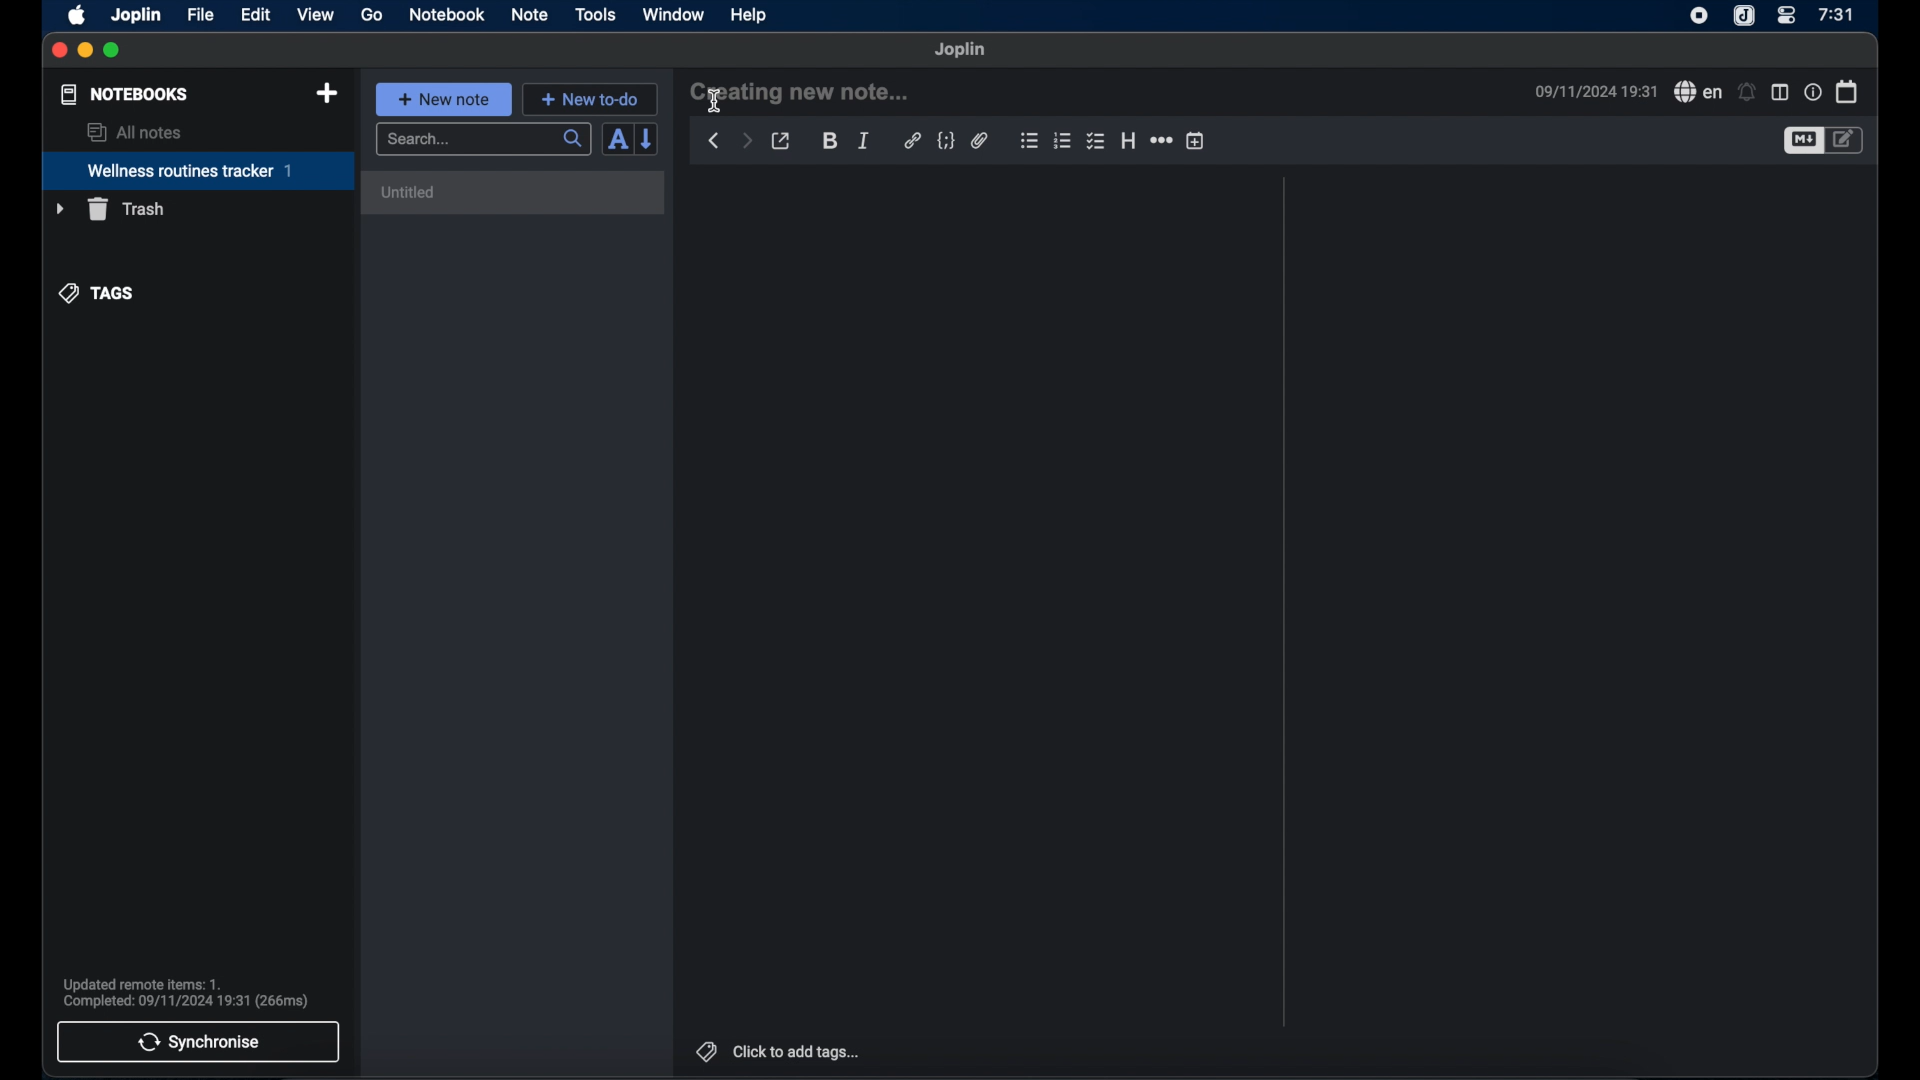 This screenshot has height=1080, width=1920. Describe the element at coordinates (589, 98) in the screenshot. I see `+ new to-do` at that location.